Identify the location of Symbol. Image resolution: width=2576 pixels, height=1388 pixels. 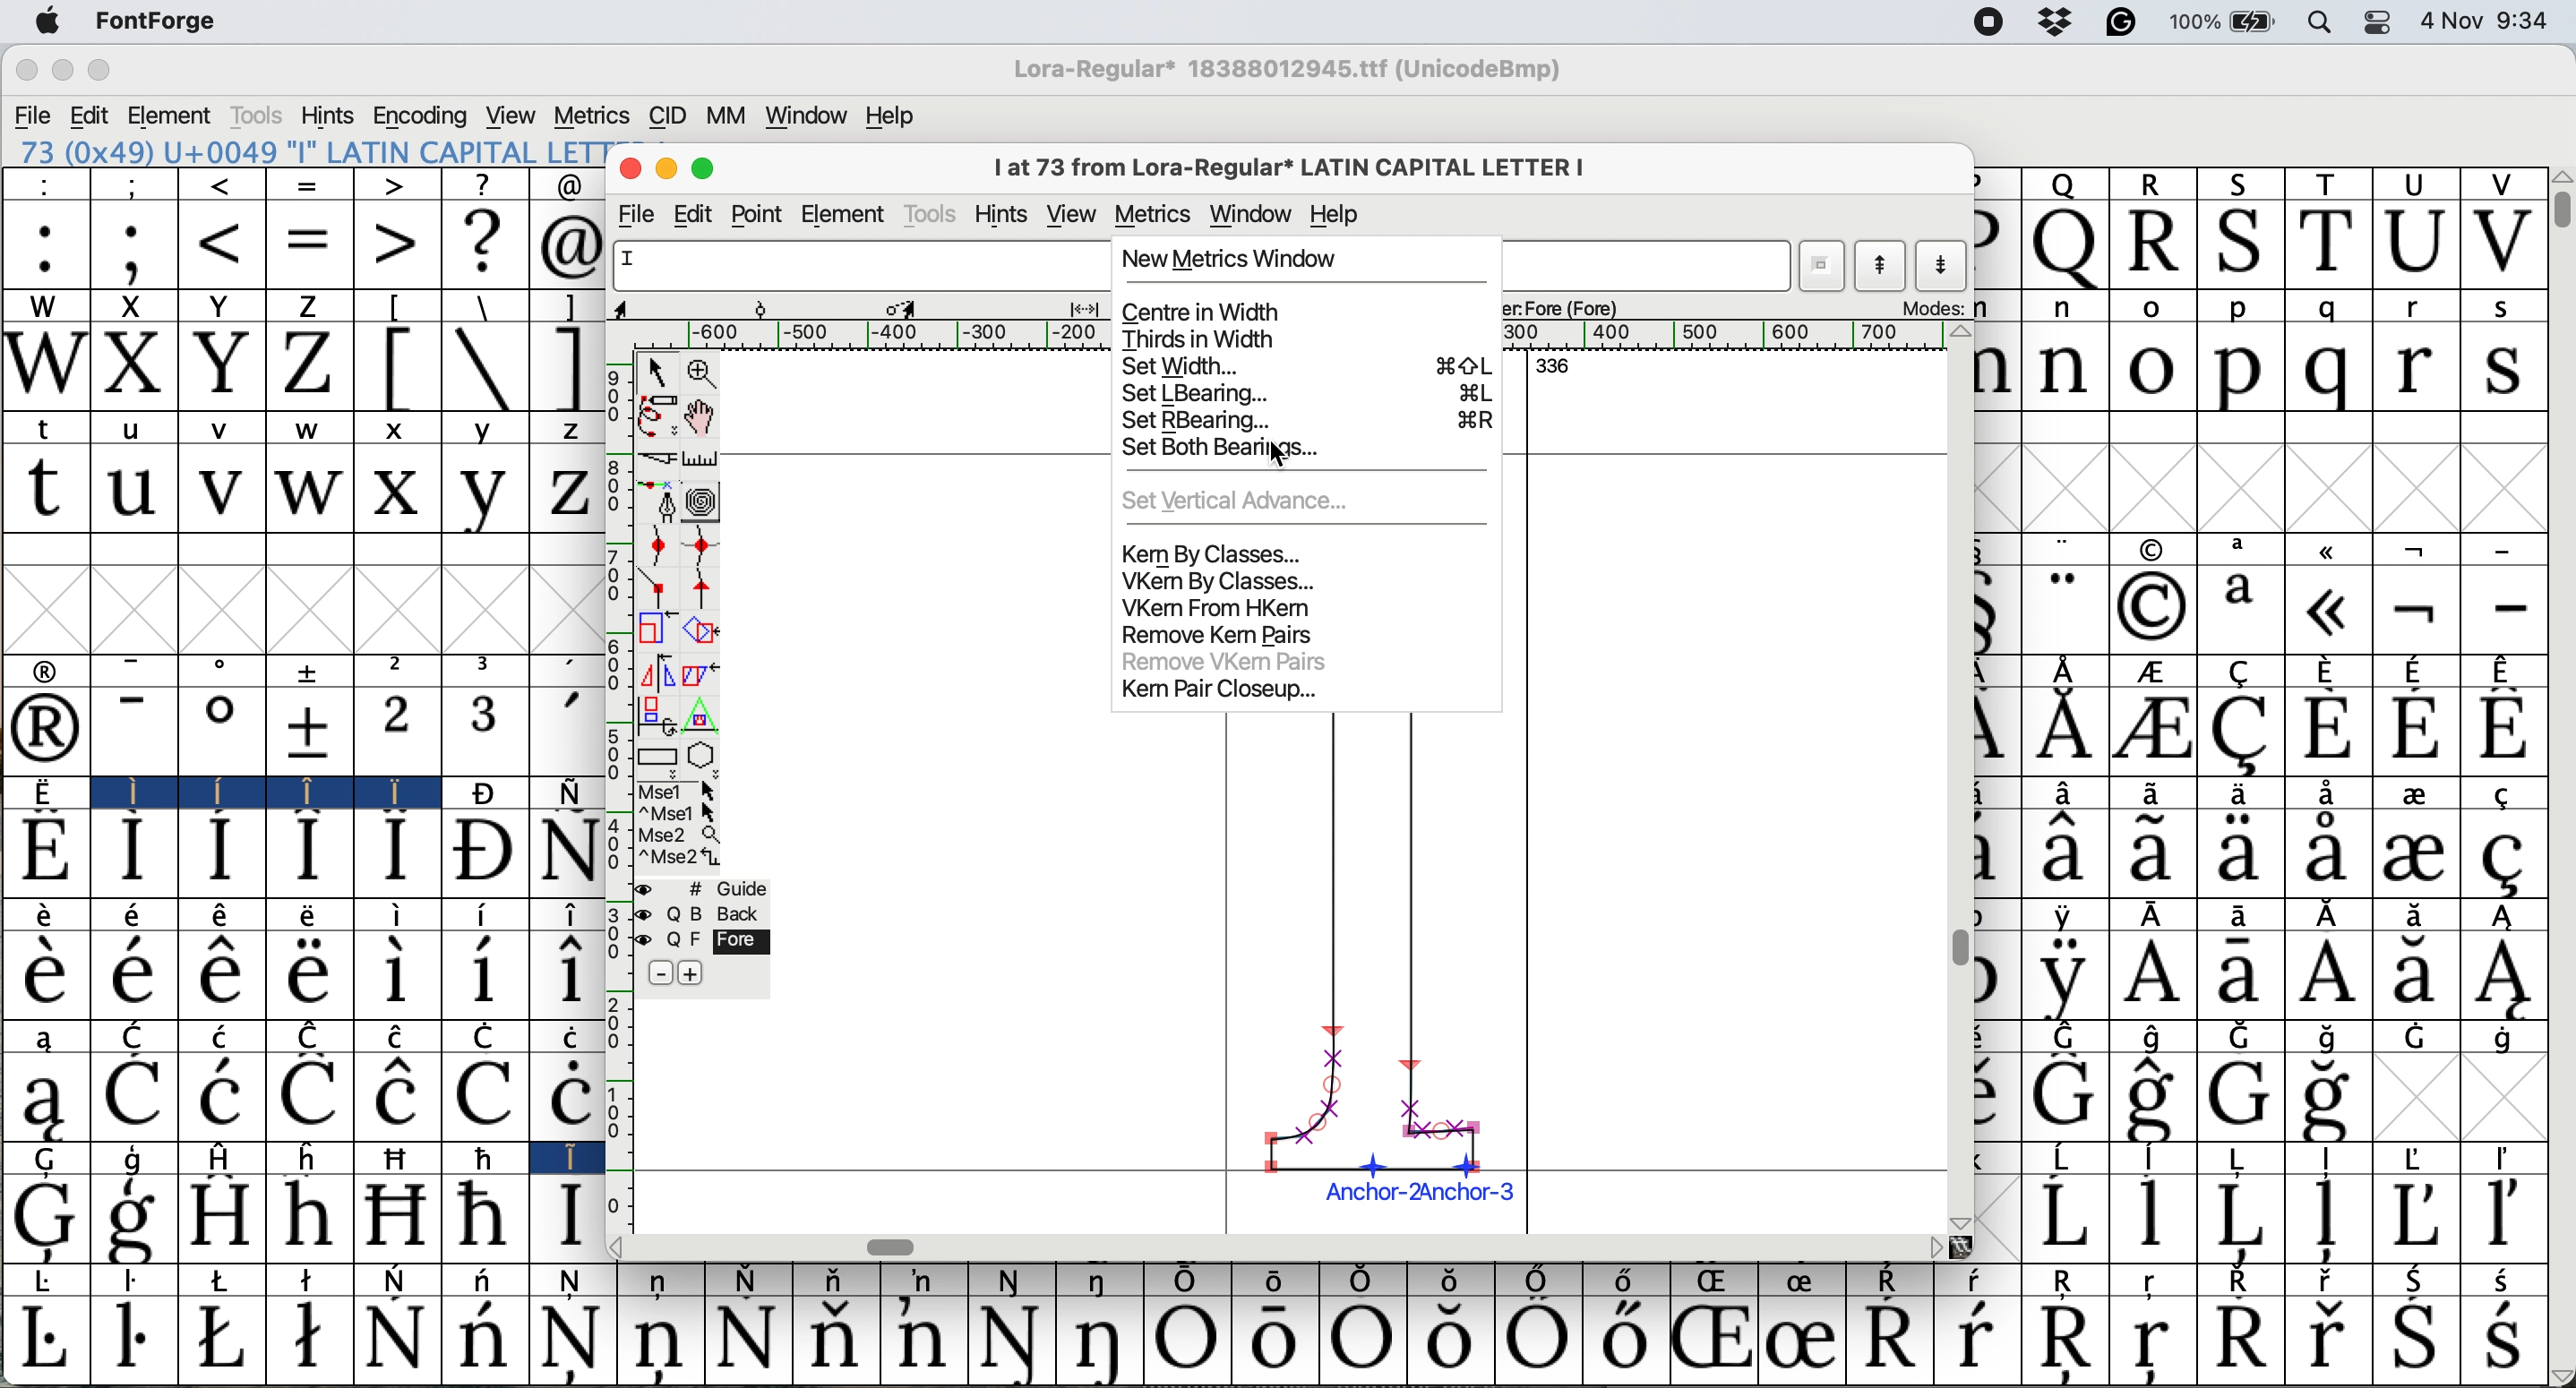
(487, 1158).